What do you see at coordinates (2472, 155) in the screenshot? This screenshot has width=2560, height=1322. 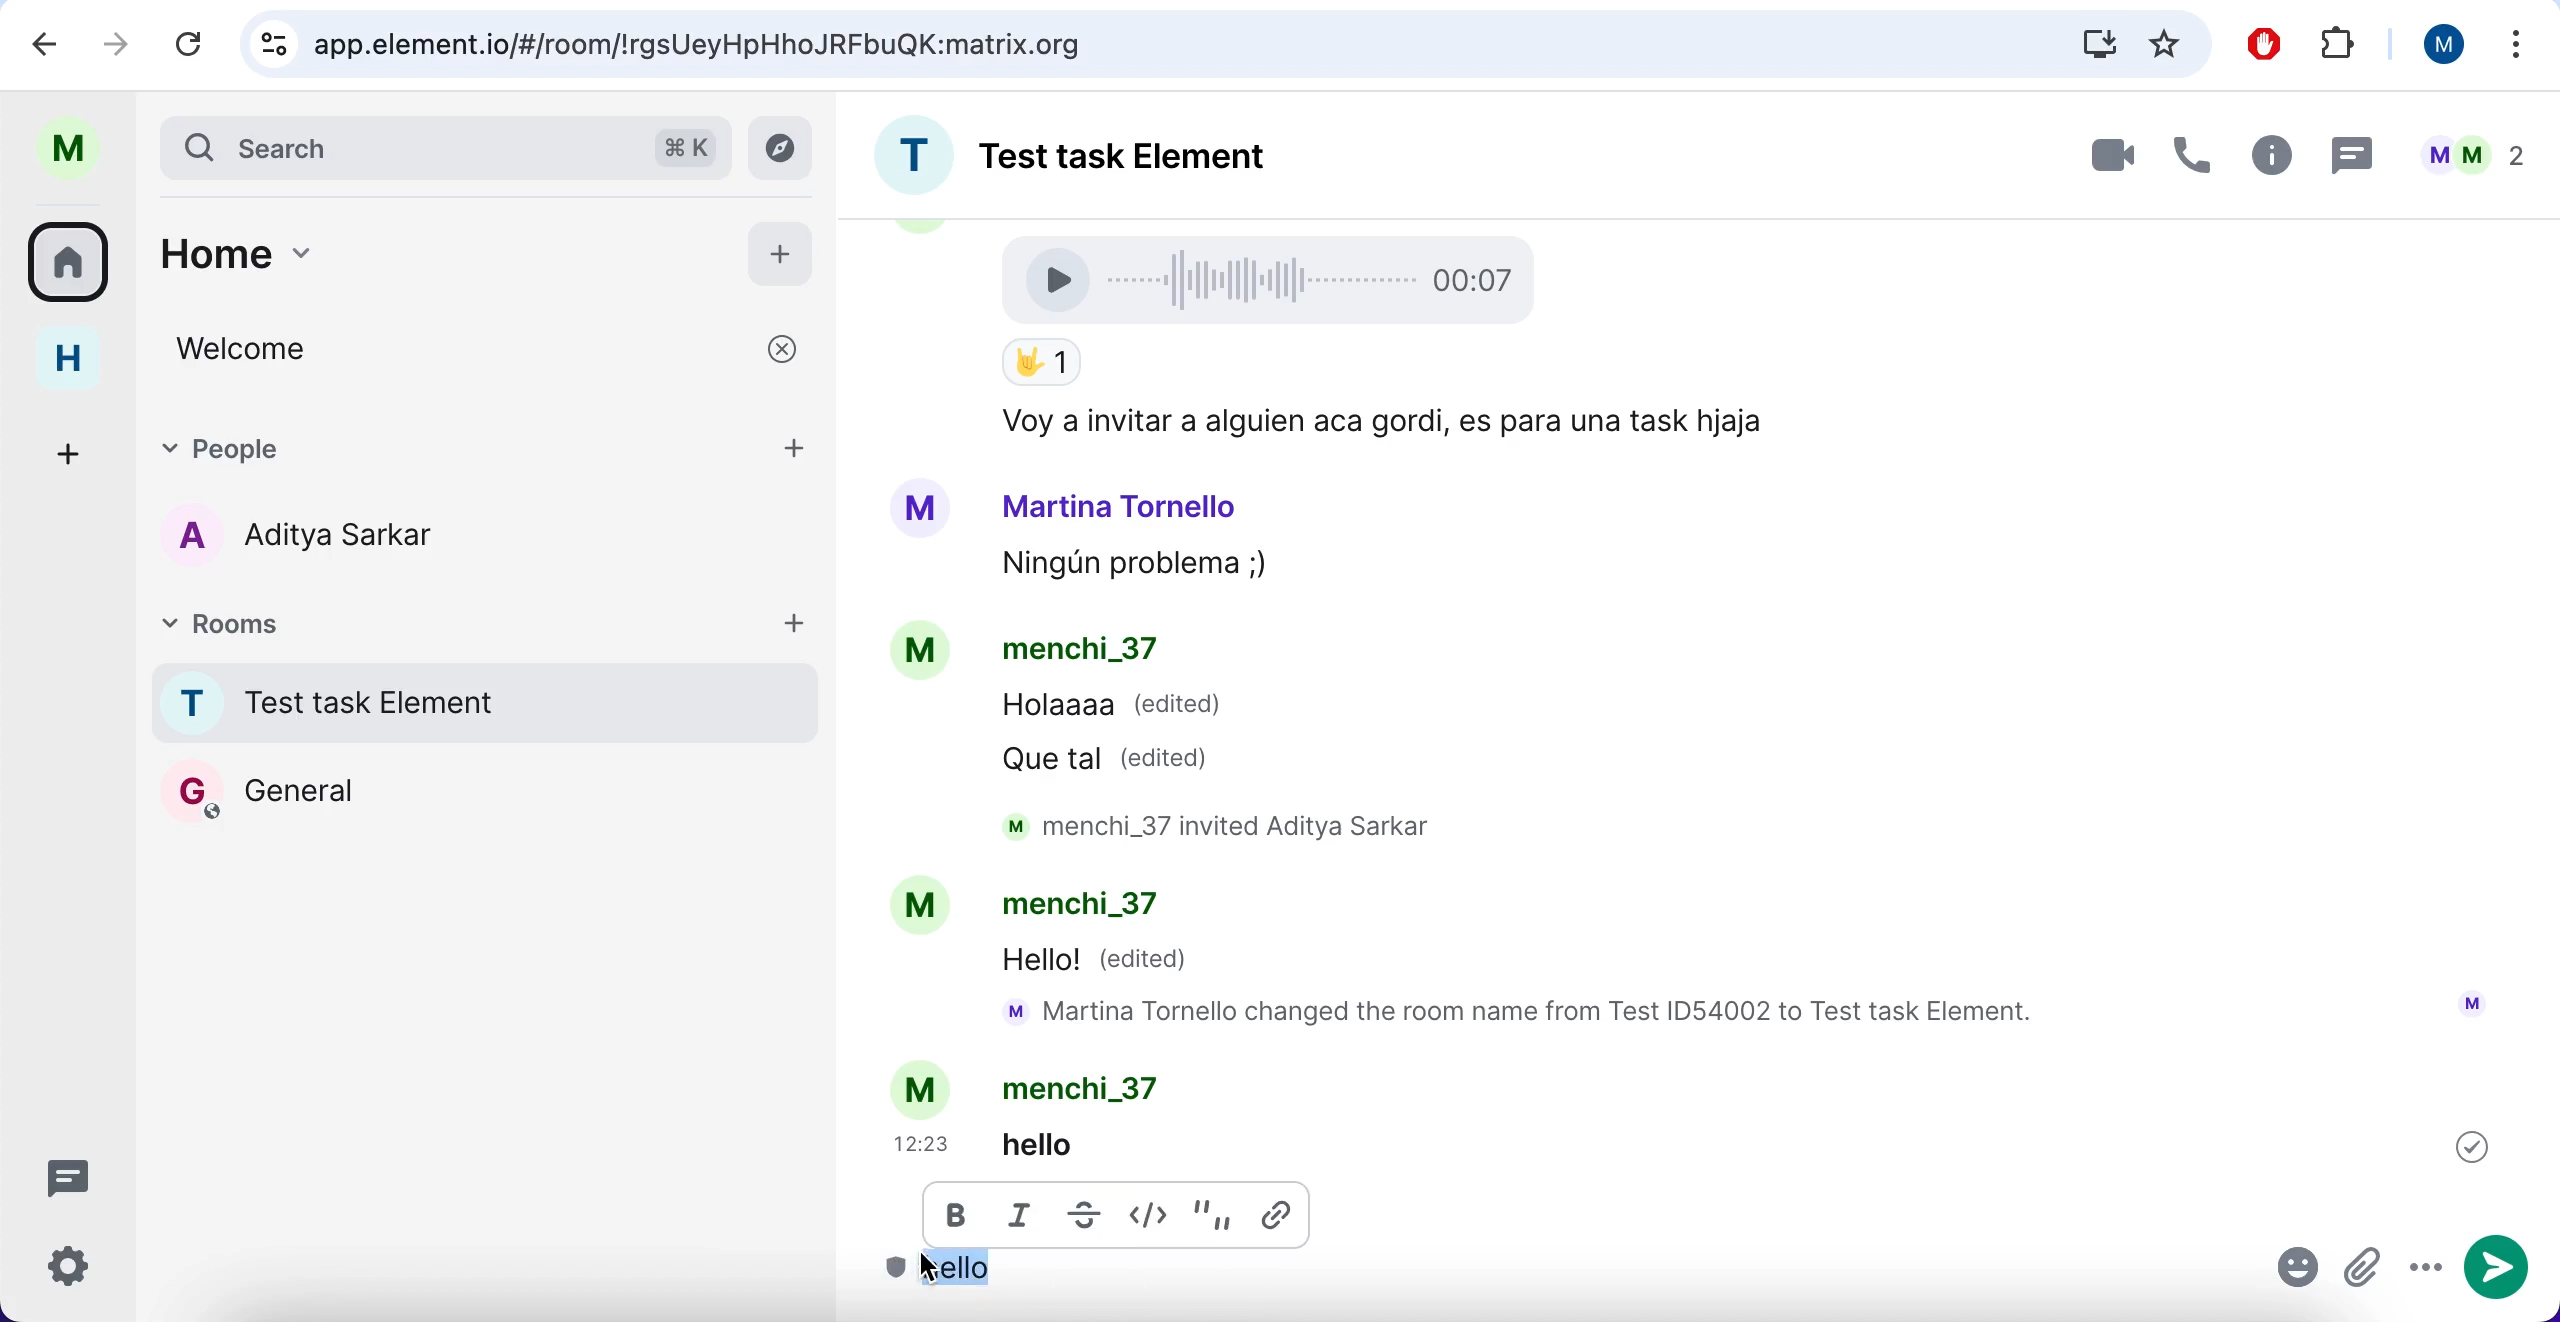 I see `people` at bounding box center [2472, 155].